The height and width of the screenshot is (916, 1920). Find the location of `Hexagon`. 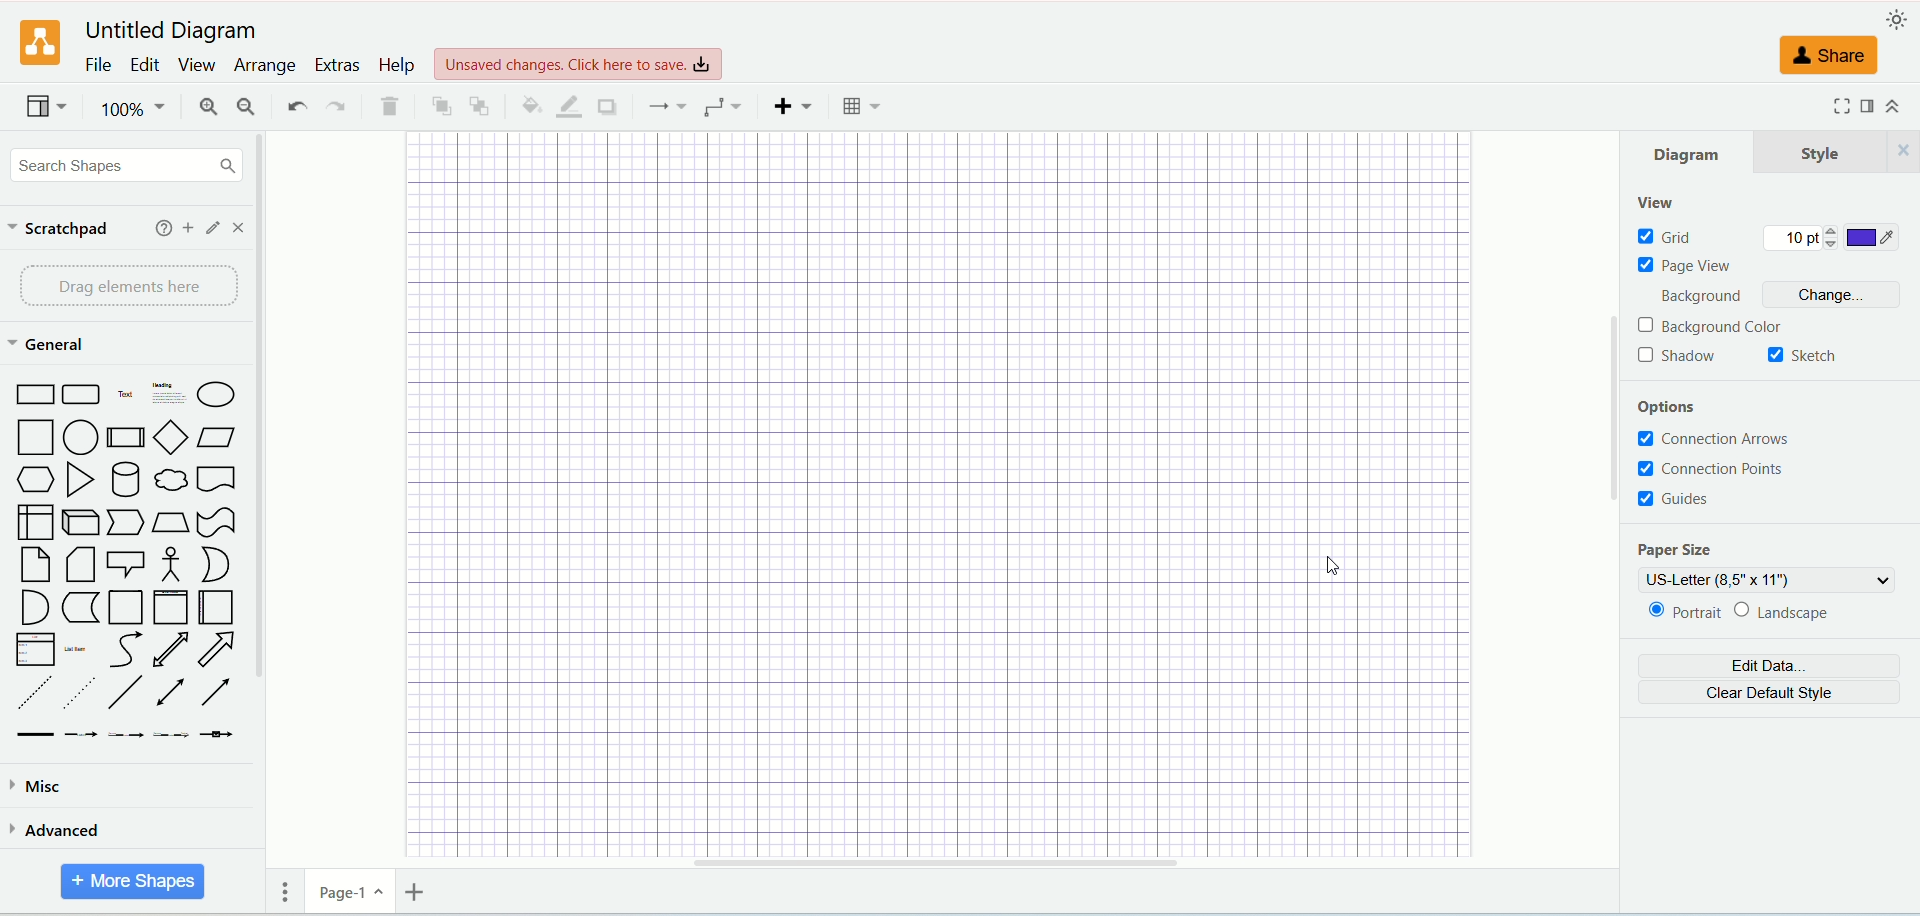

Hexagon is located at coordinates (37, 481).